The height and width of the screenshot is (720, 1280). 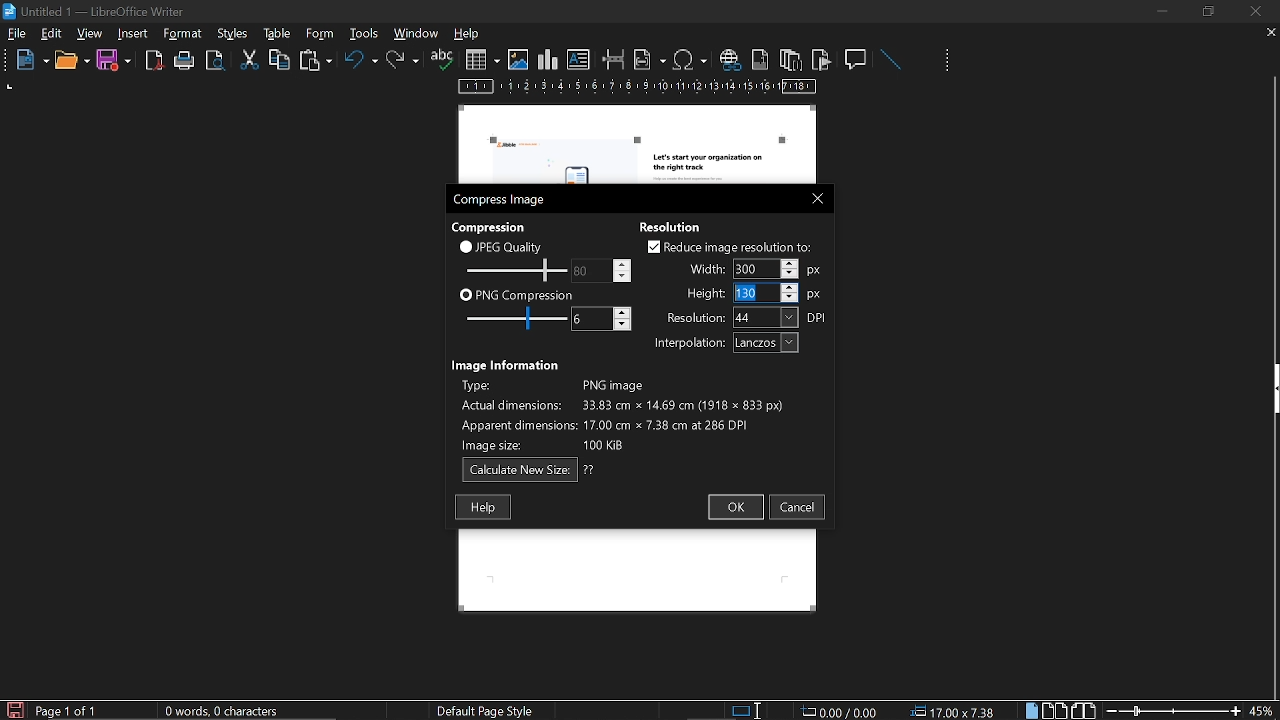 I want to click on multiple page view, so click(x=1055, y=711).